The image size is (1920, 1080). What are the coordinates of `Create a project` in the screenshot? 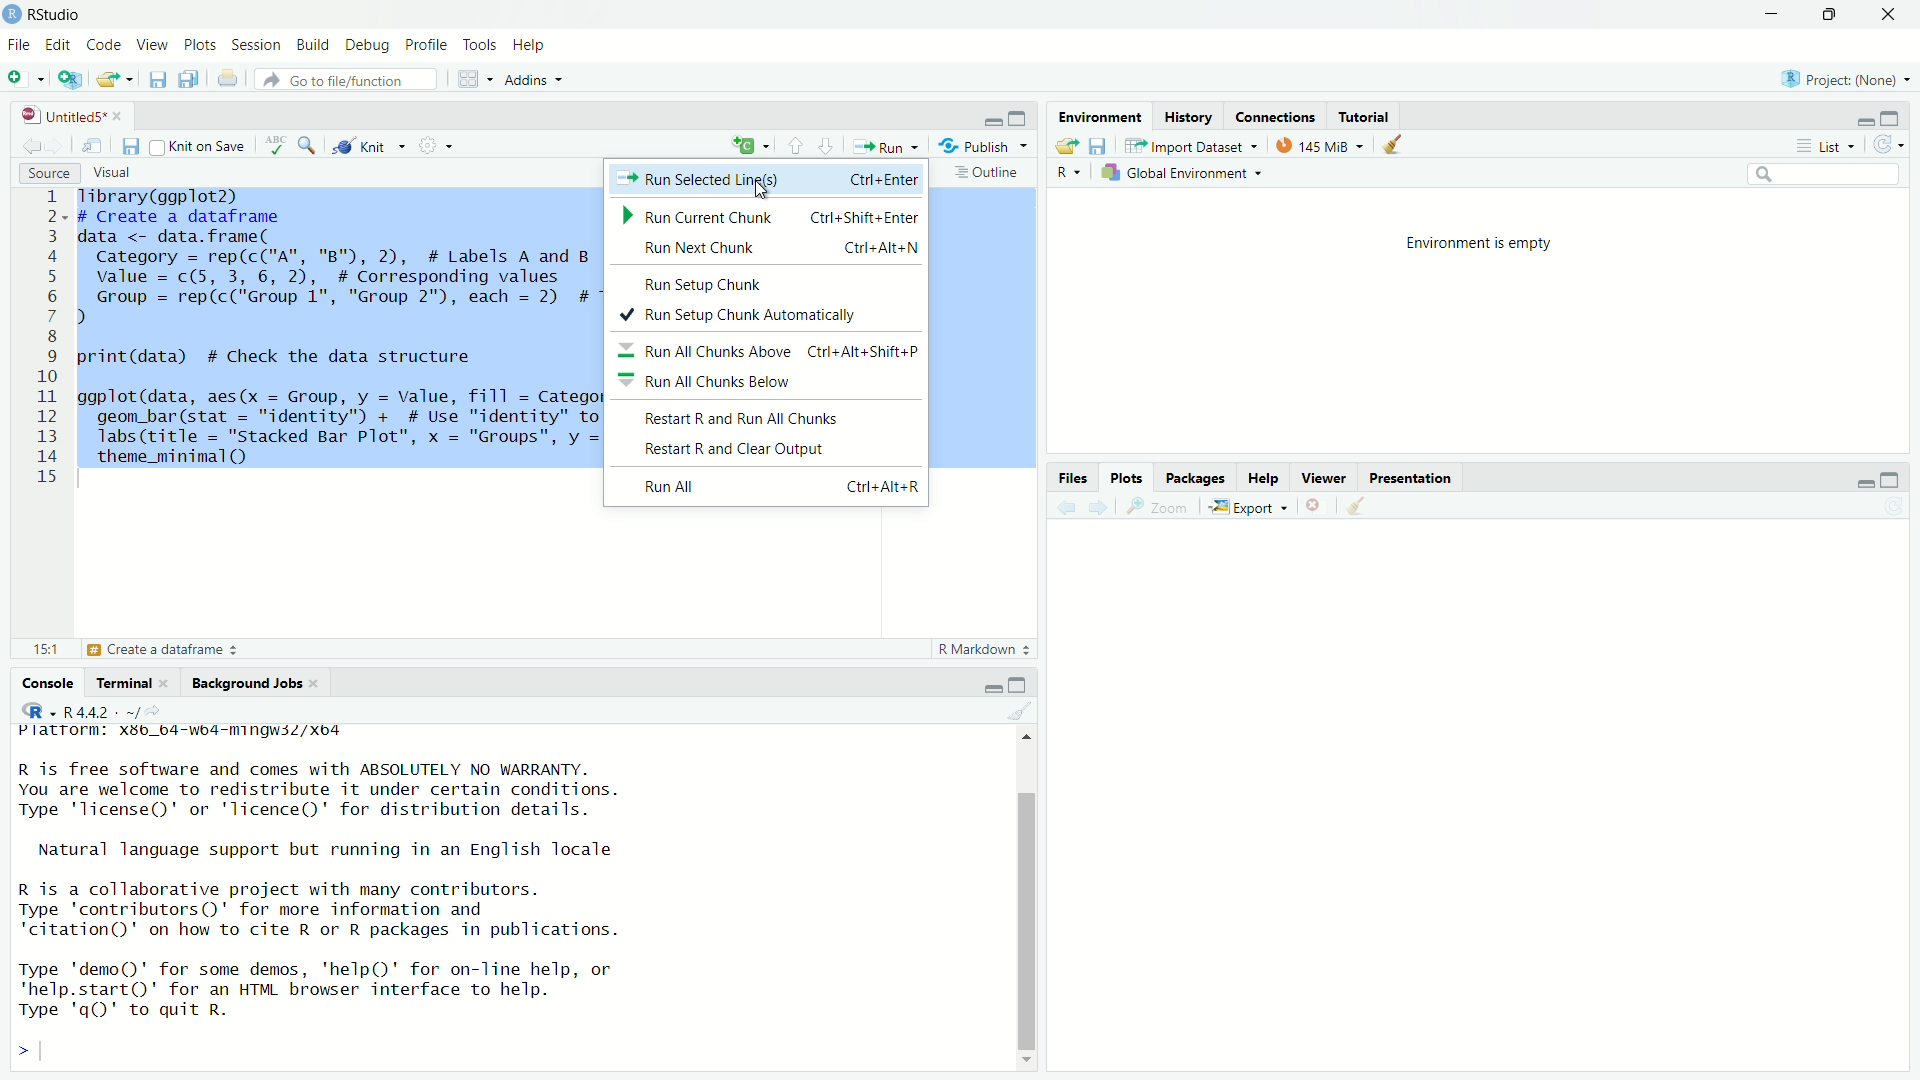 It's located at (70, 79).